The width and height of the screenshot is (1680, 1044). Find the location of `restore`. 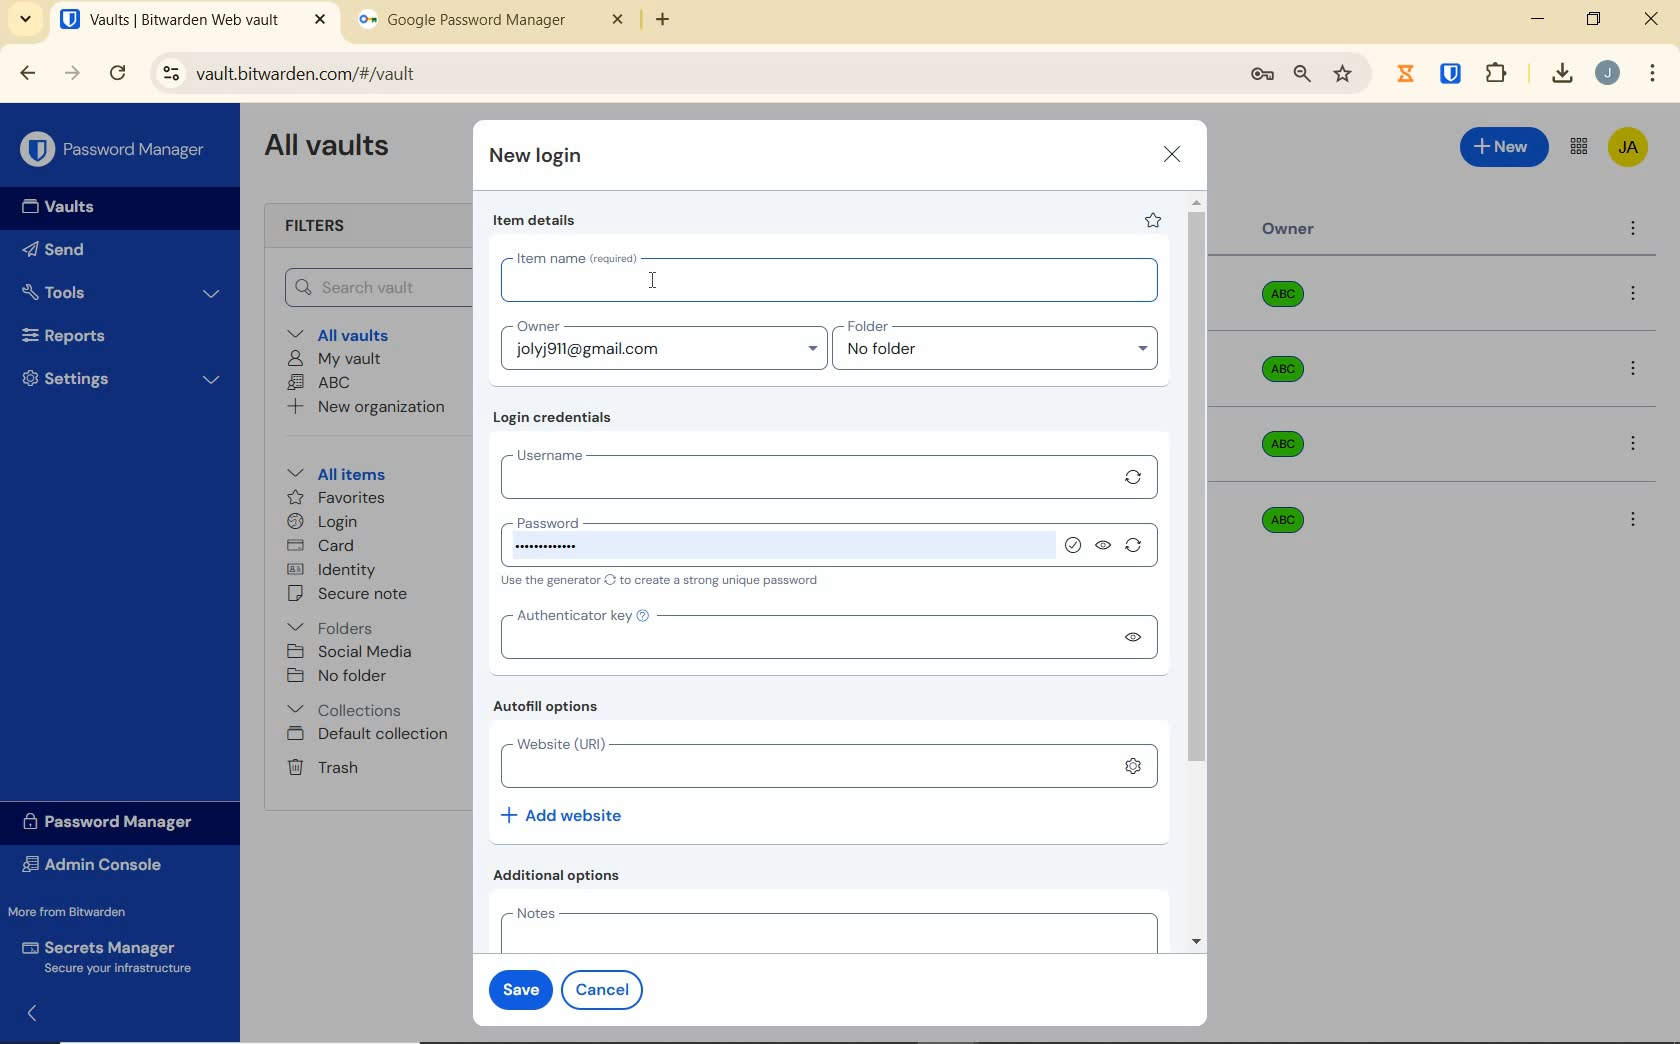

restore is located at coordinates (1592, 19).